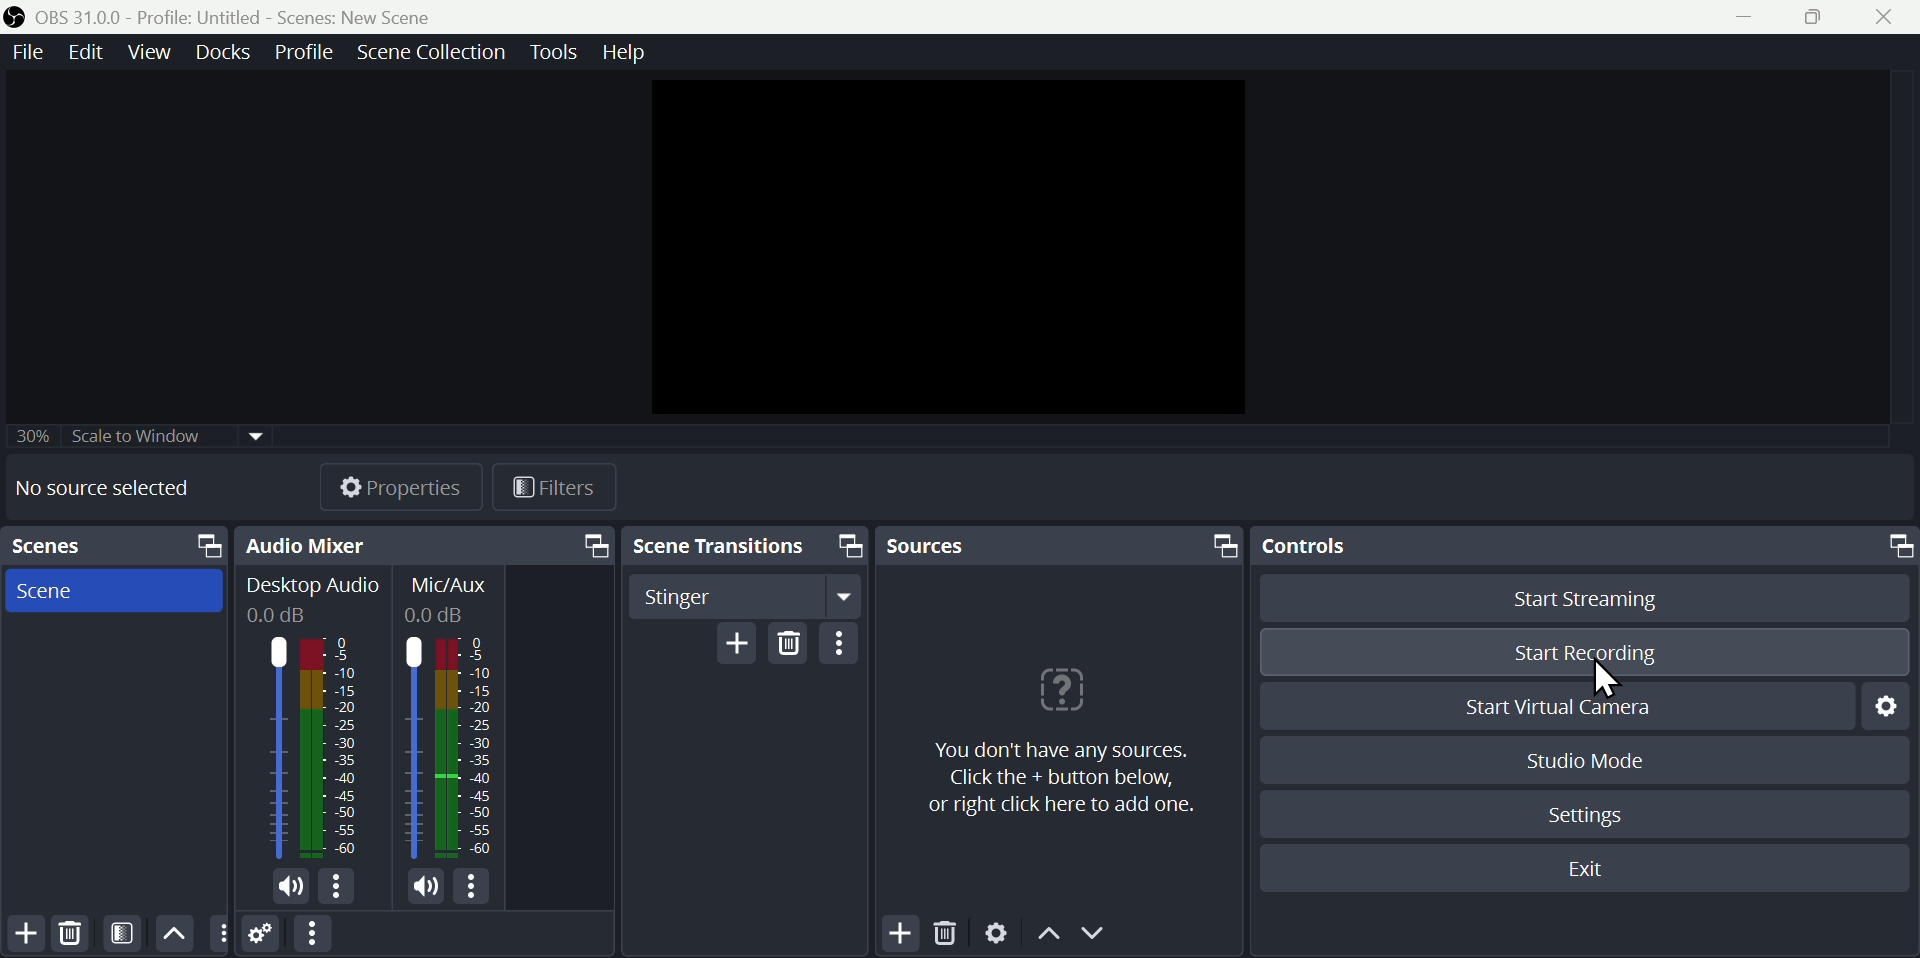  What do you see at coordinates (208, 545) in the screenshot?
I see `maximize` at bounding box center [208, 545].